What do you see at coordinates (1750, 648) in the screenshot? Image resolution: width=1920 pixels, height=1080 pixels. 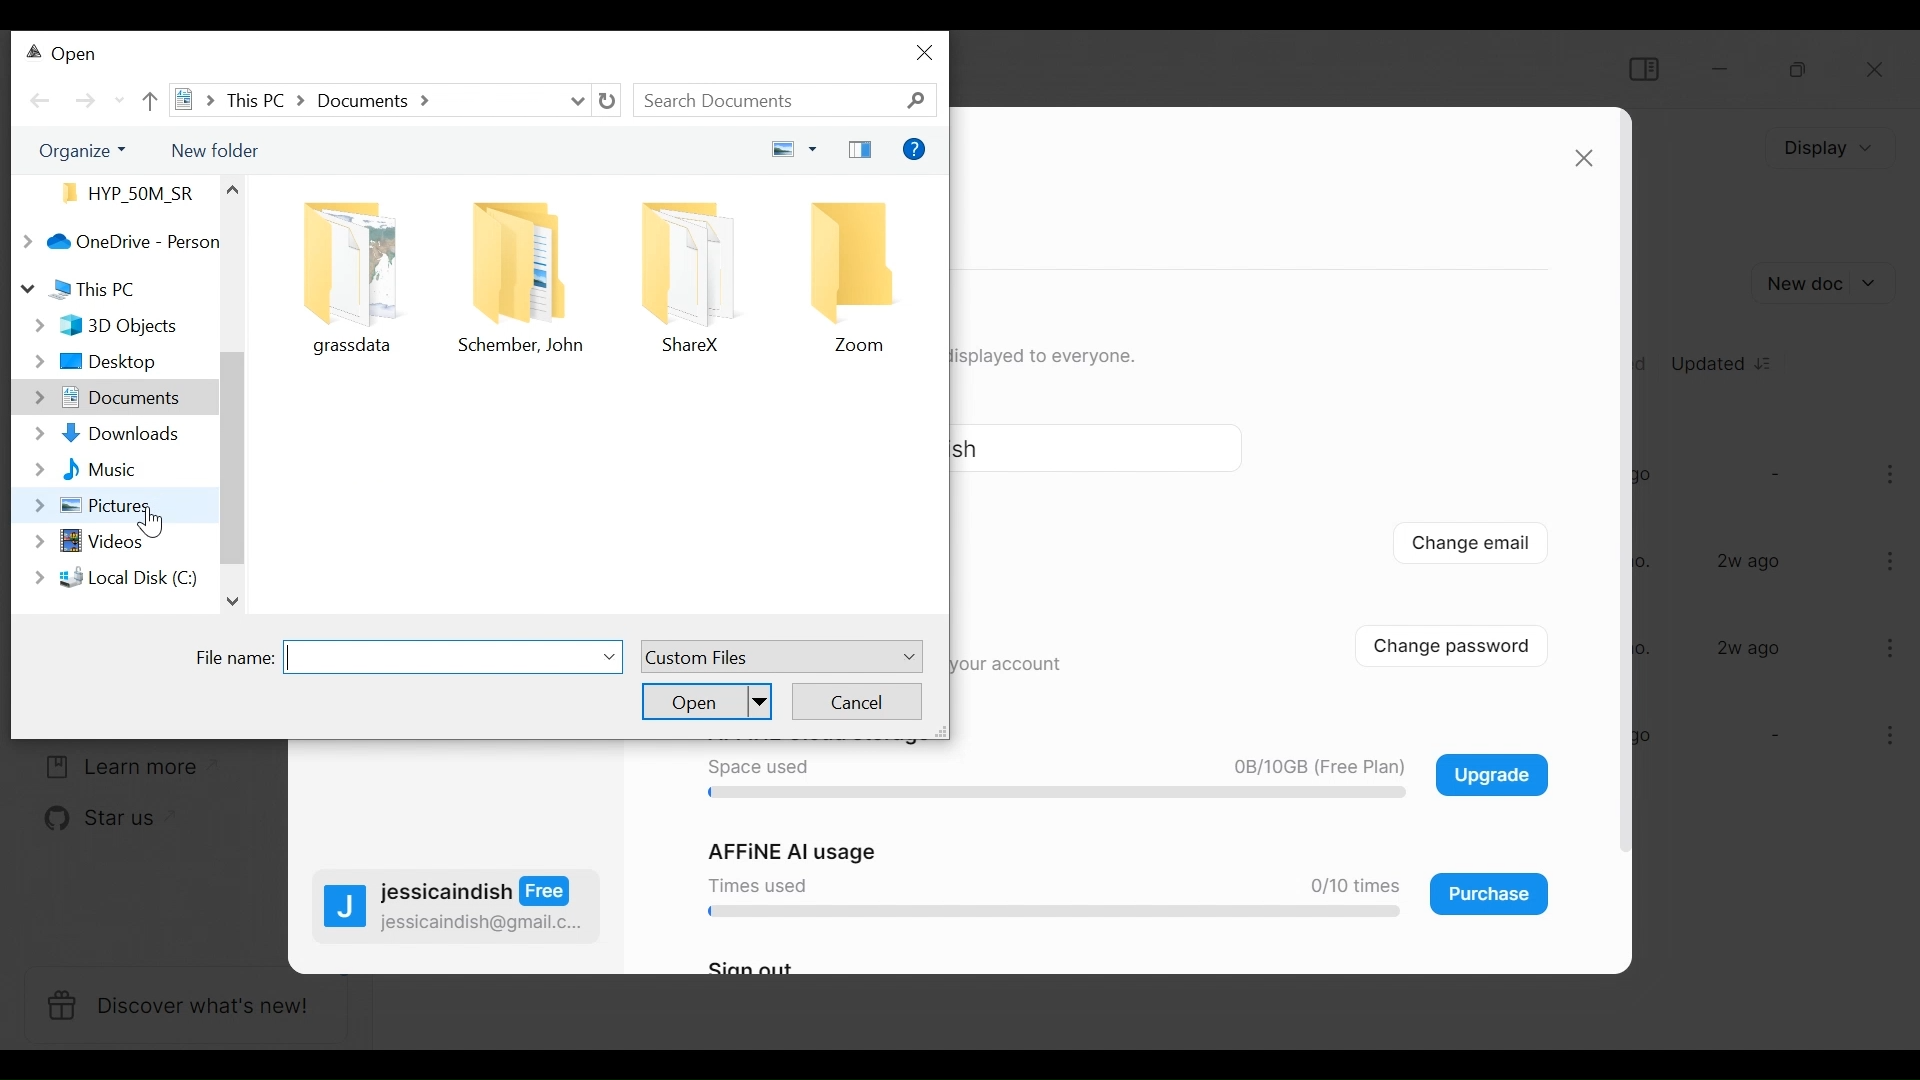 I see `2w ago` at bounding box center [1750, 648].